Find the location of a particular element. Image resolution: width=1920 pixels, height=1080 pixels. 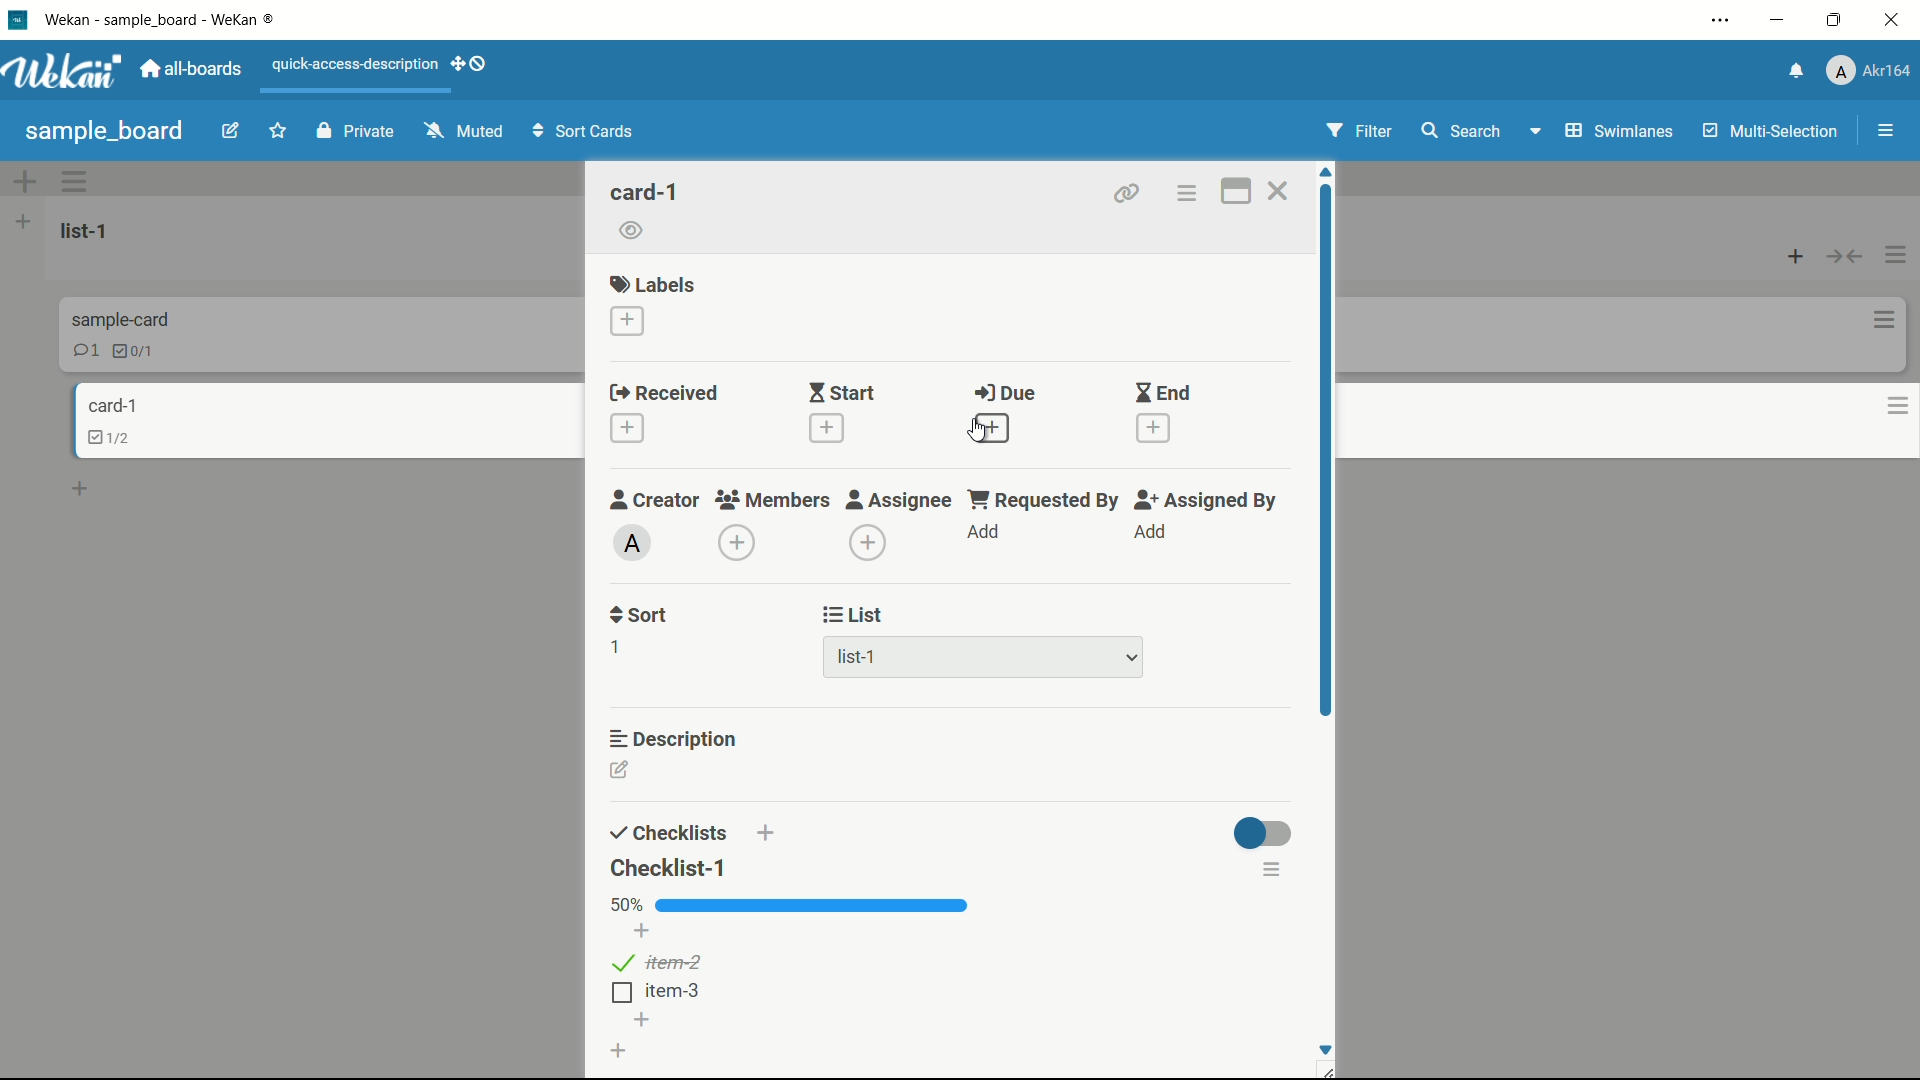

scroll bar is located at coordinates (1328, 457).